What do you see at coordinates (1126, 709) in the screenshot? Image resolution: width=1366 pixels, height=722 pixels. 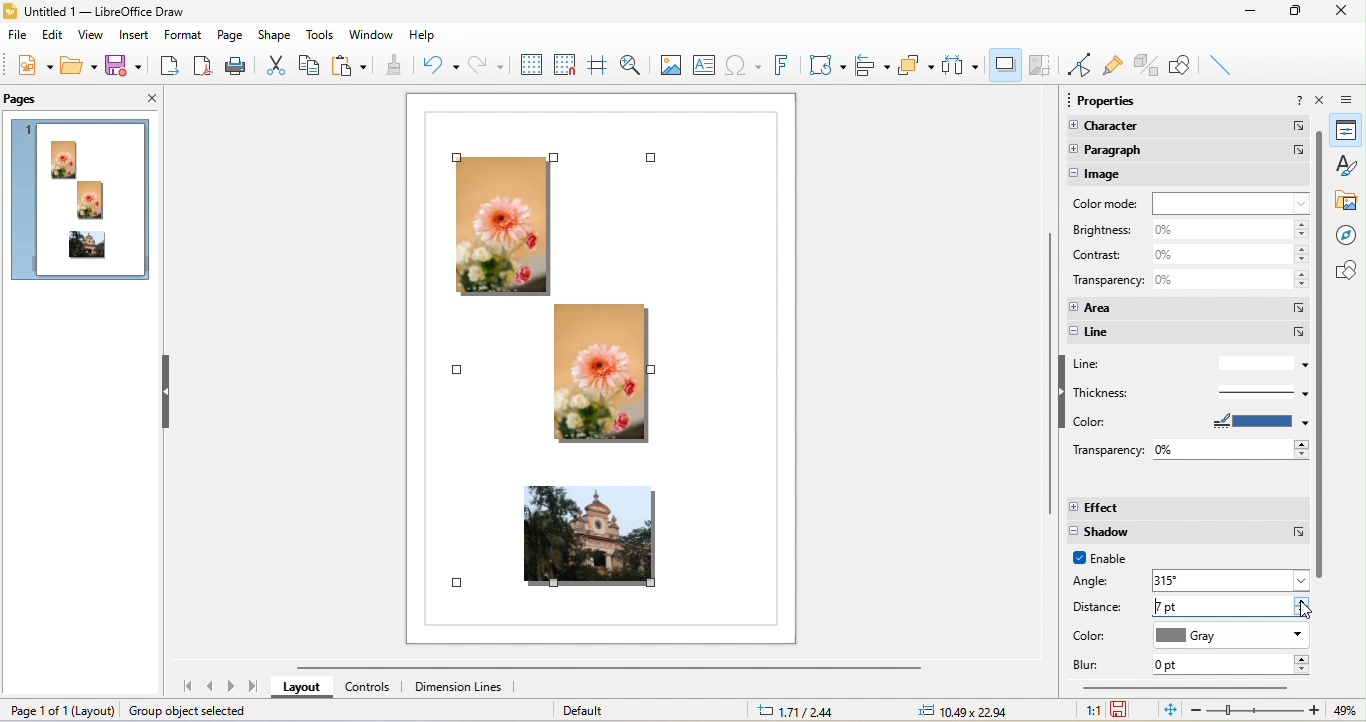 I see `the document has not been modified since the last save` at bounding box center [1126, 709].